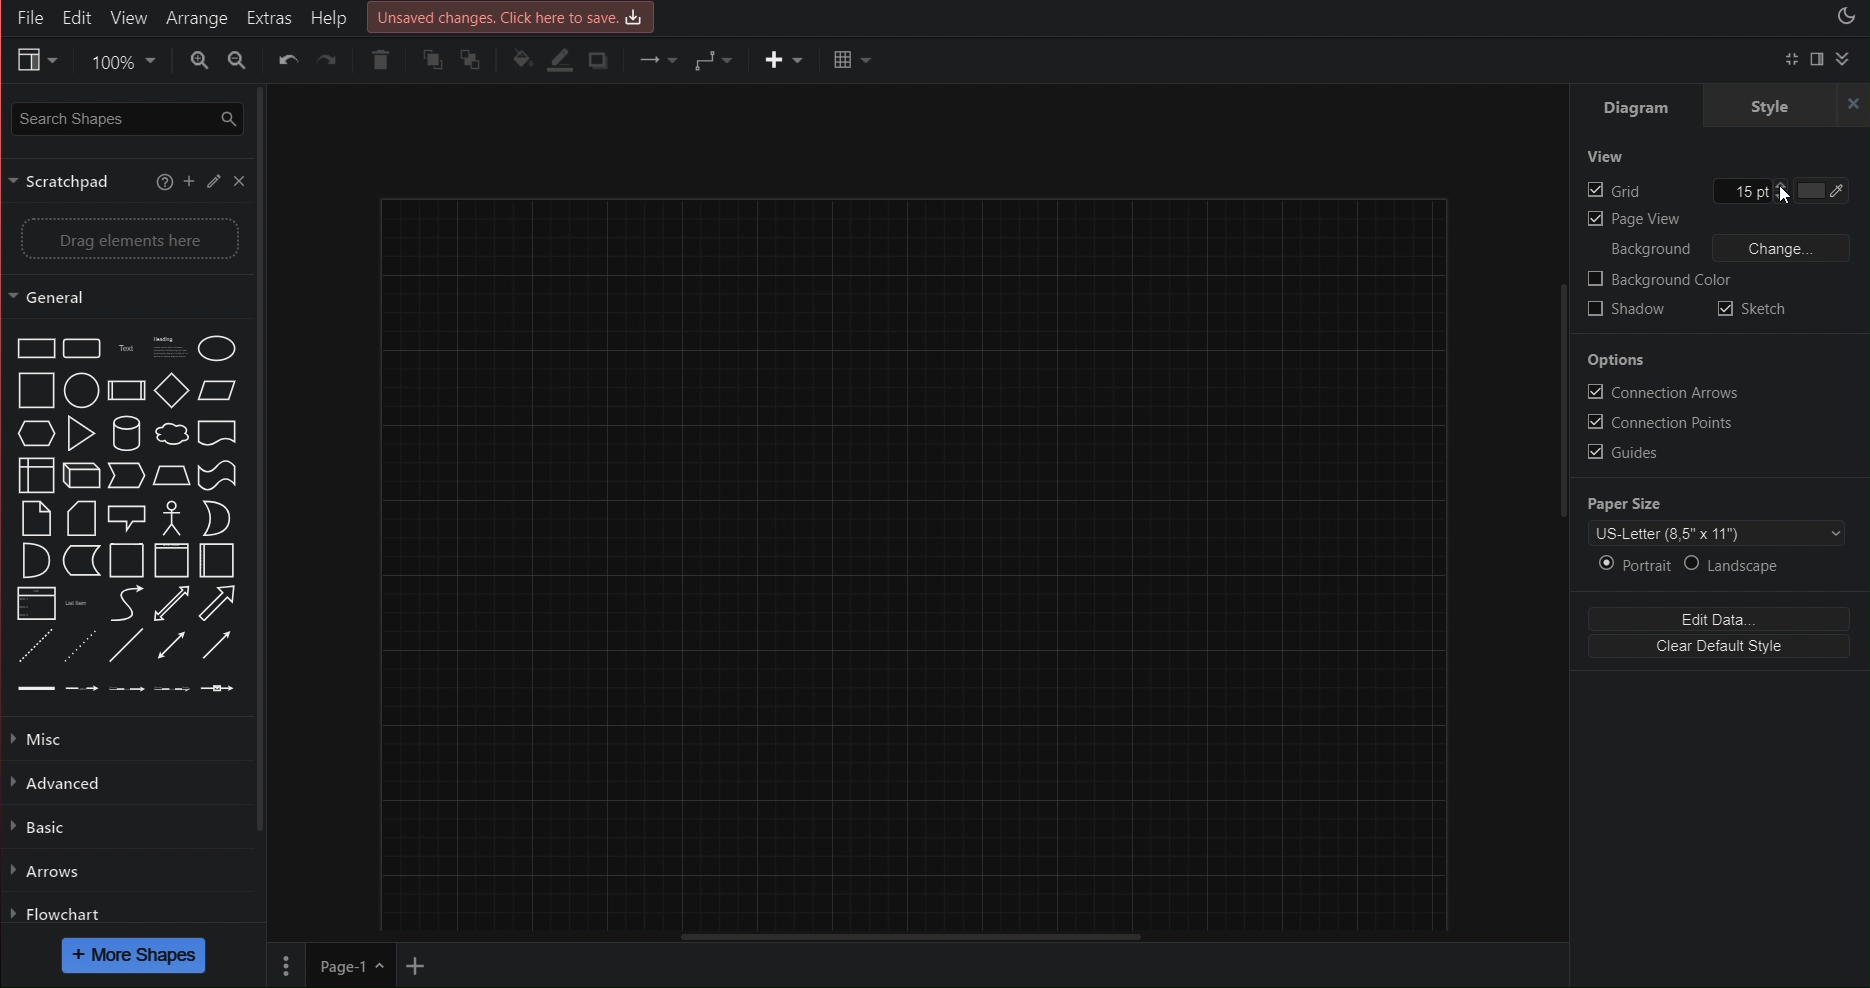 This screenshot has width=1870, height=988. I want to click on screen, so click(125, 510).